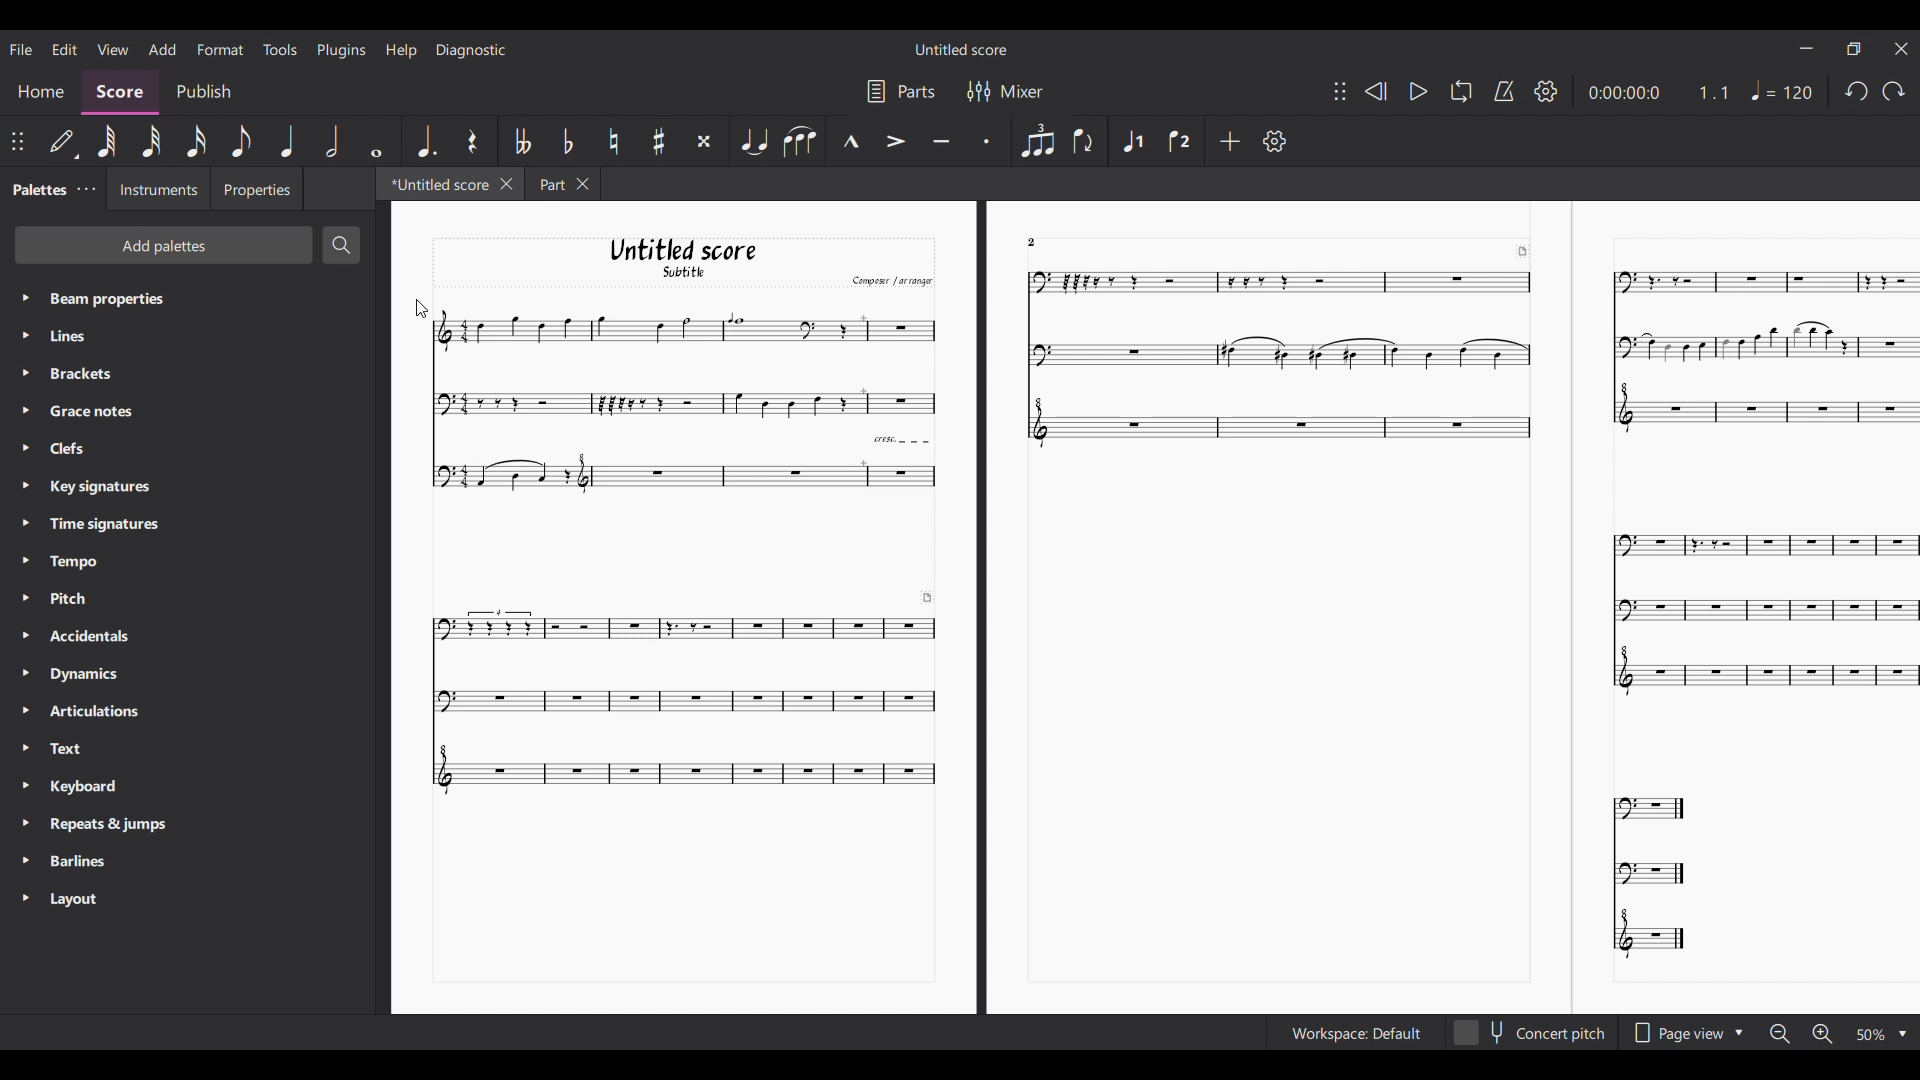  Describe the element at coordinates (1274, 141) in the screenshot. I see `Settings` at that location.